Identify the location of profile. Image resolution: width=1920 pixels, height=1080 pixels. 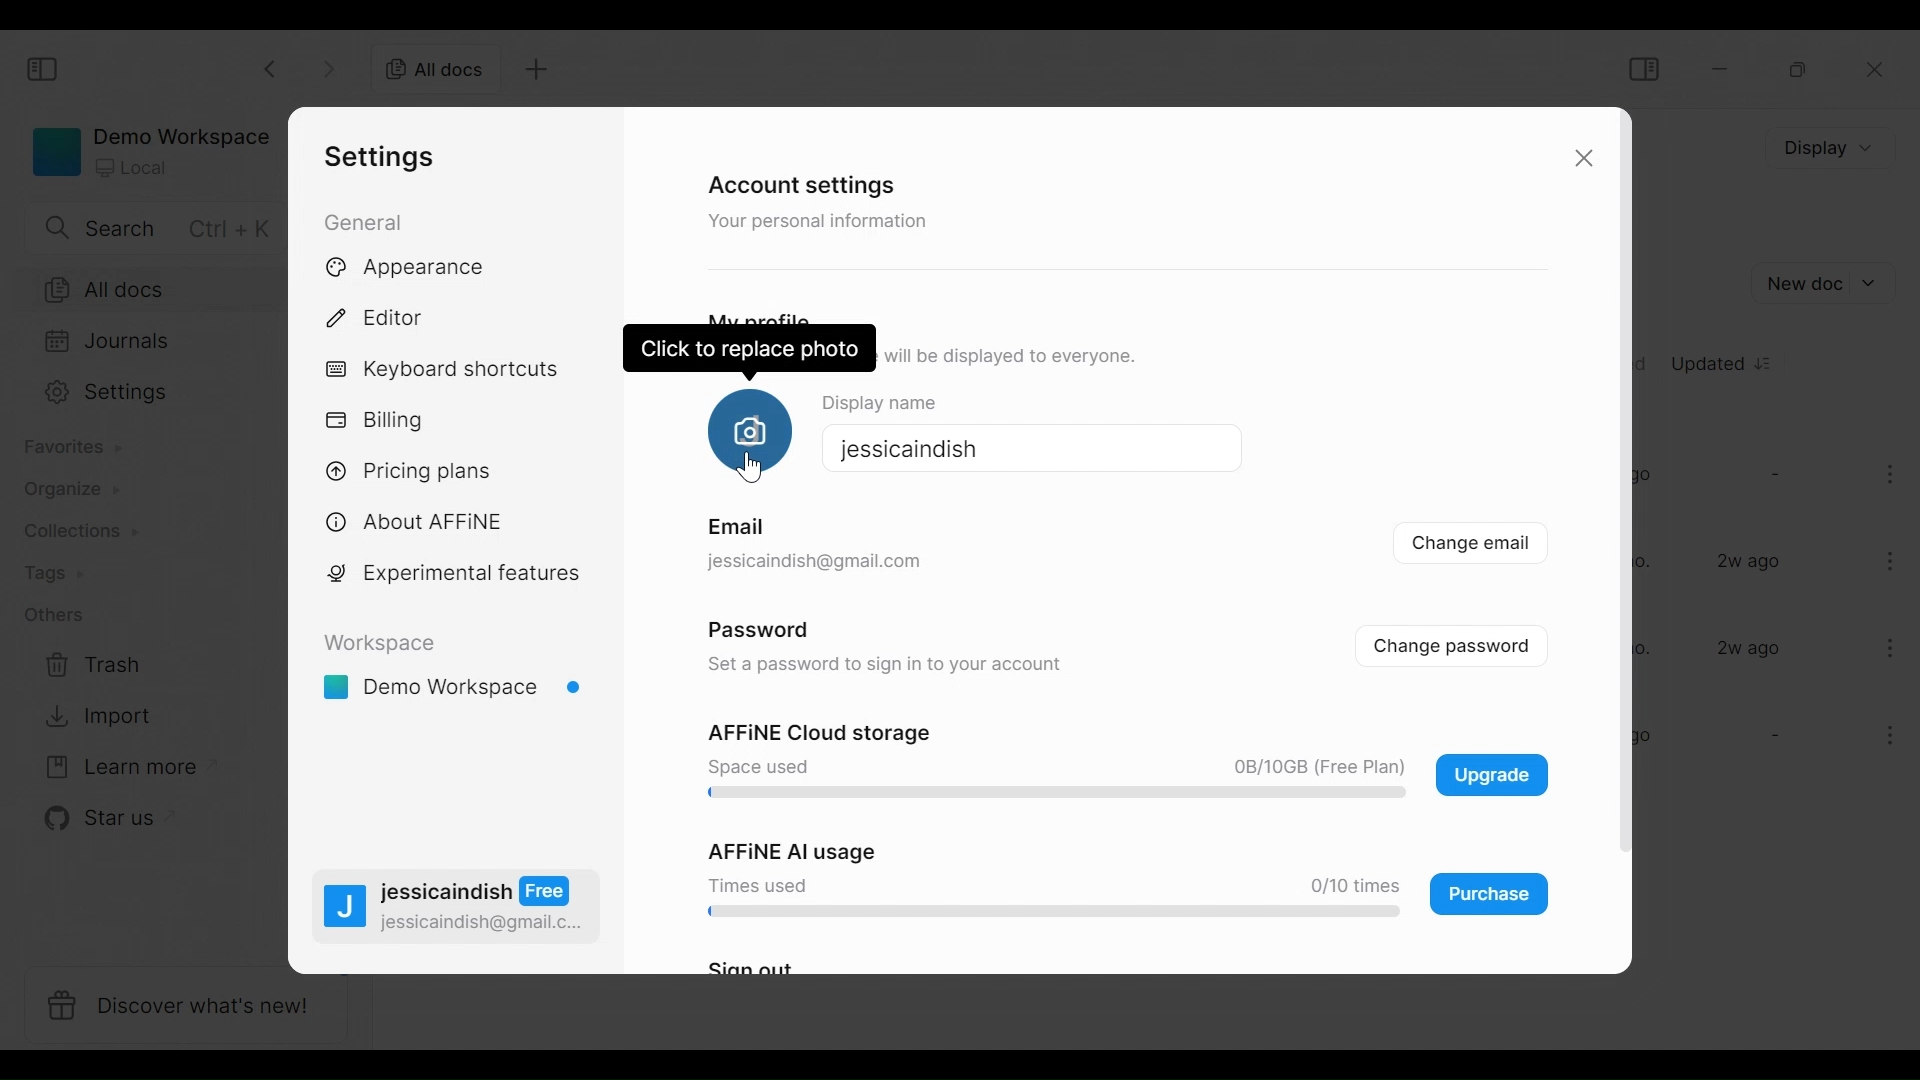
(345, 910).